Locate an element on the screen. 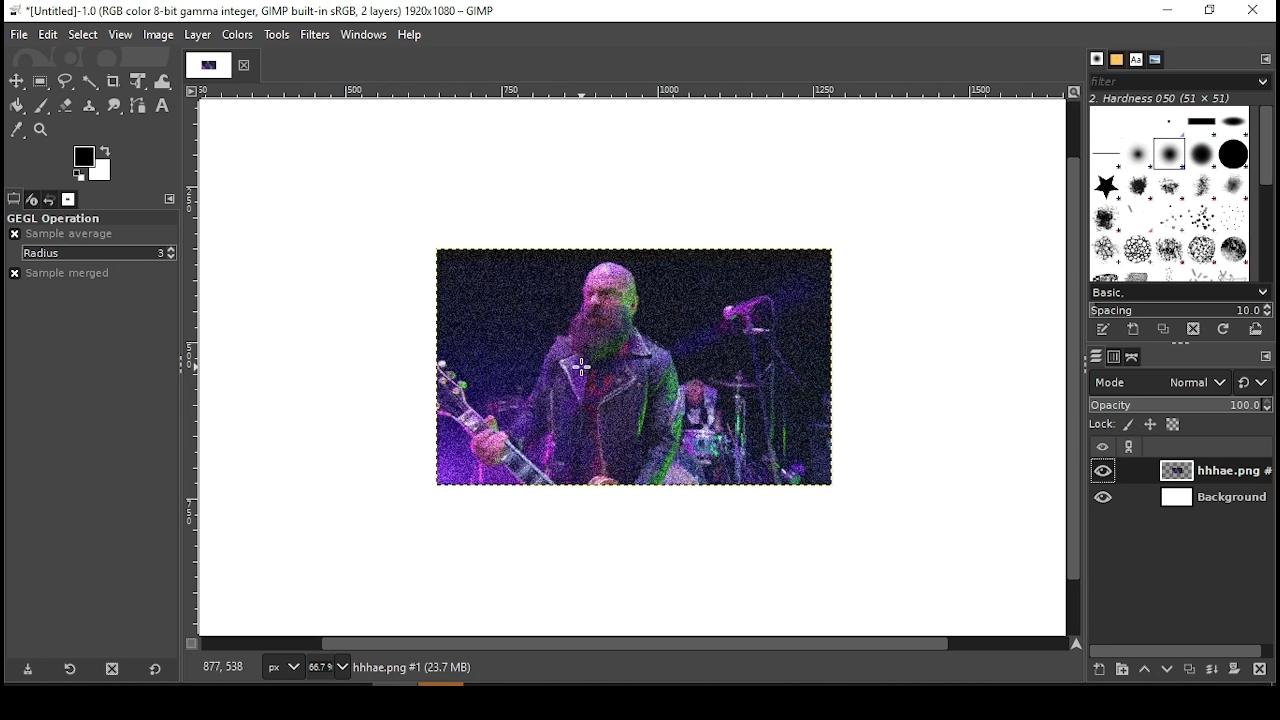 The image size is (1280, 720). edit this brush is located at coordinates (1107, 332).